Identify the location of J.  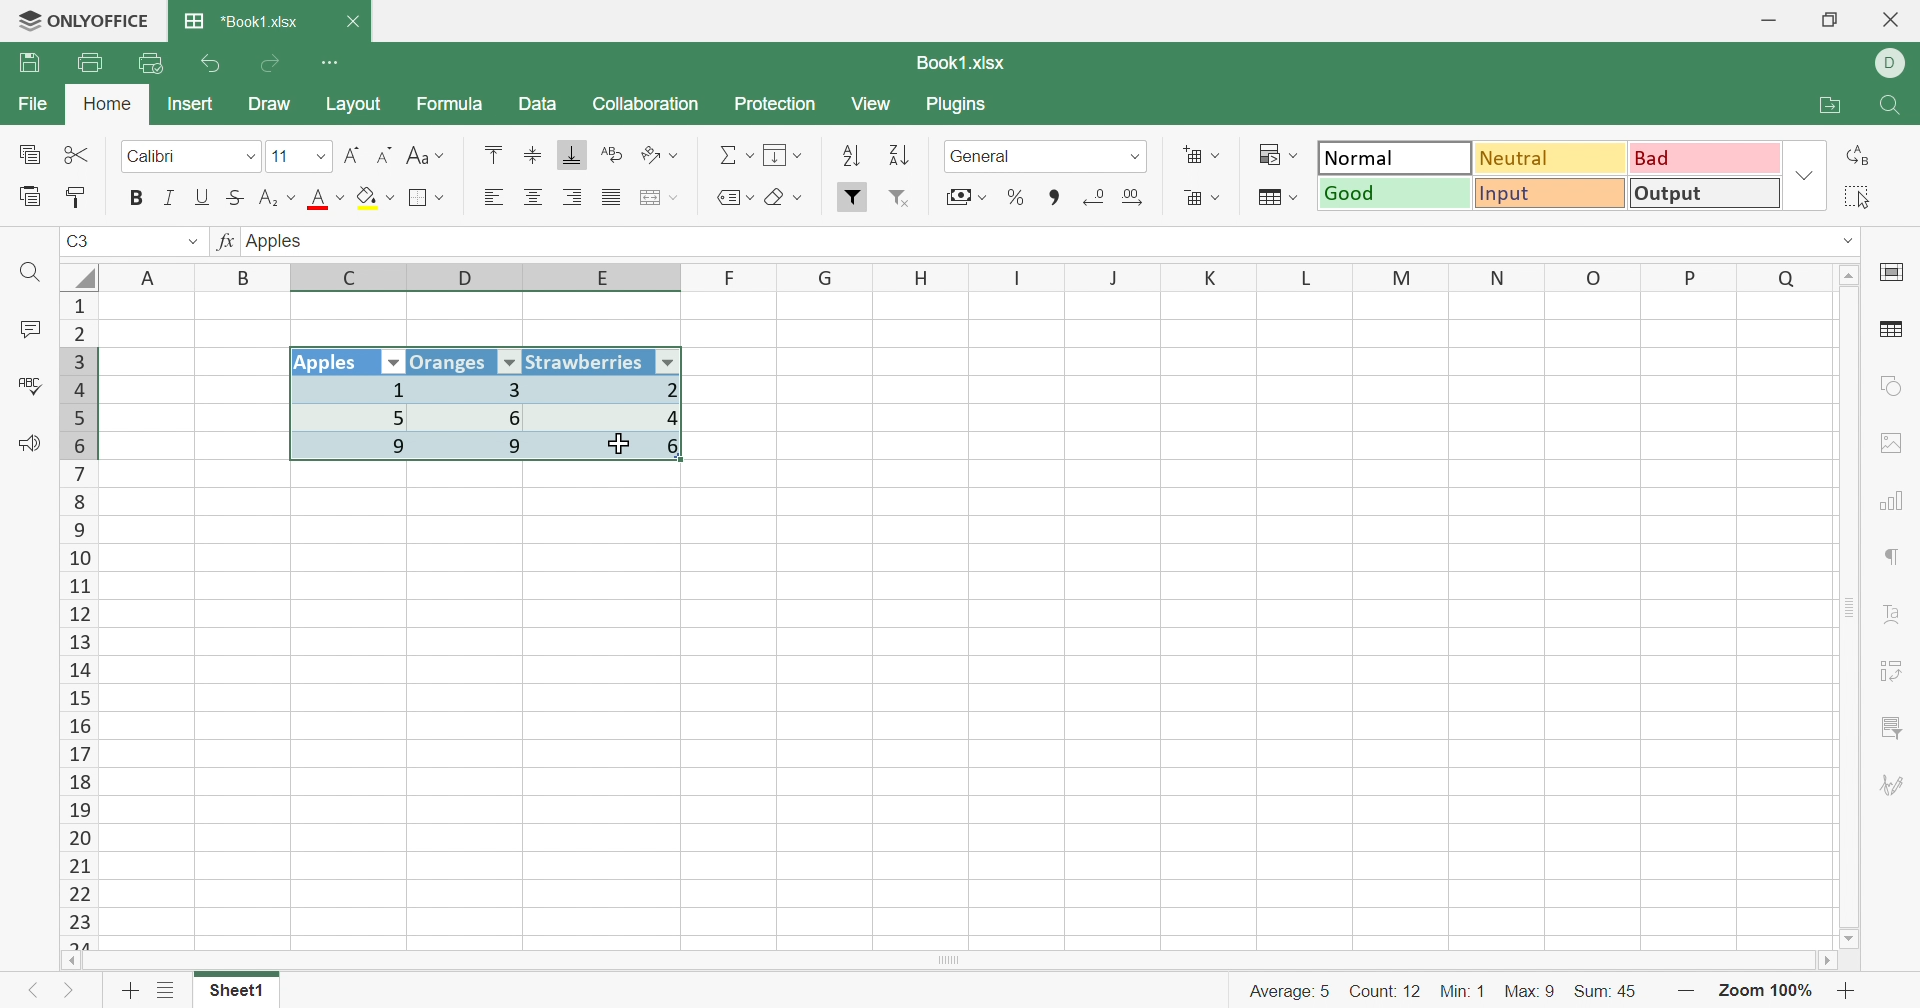
(1116, 278).